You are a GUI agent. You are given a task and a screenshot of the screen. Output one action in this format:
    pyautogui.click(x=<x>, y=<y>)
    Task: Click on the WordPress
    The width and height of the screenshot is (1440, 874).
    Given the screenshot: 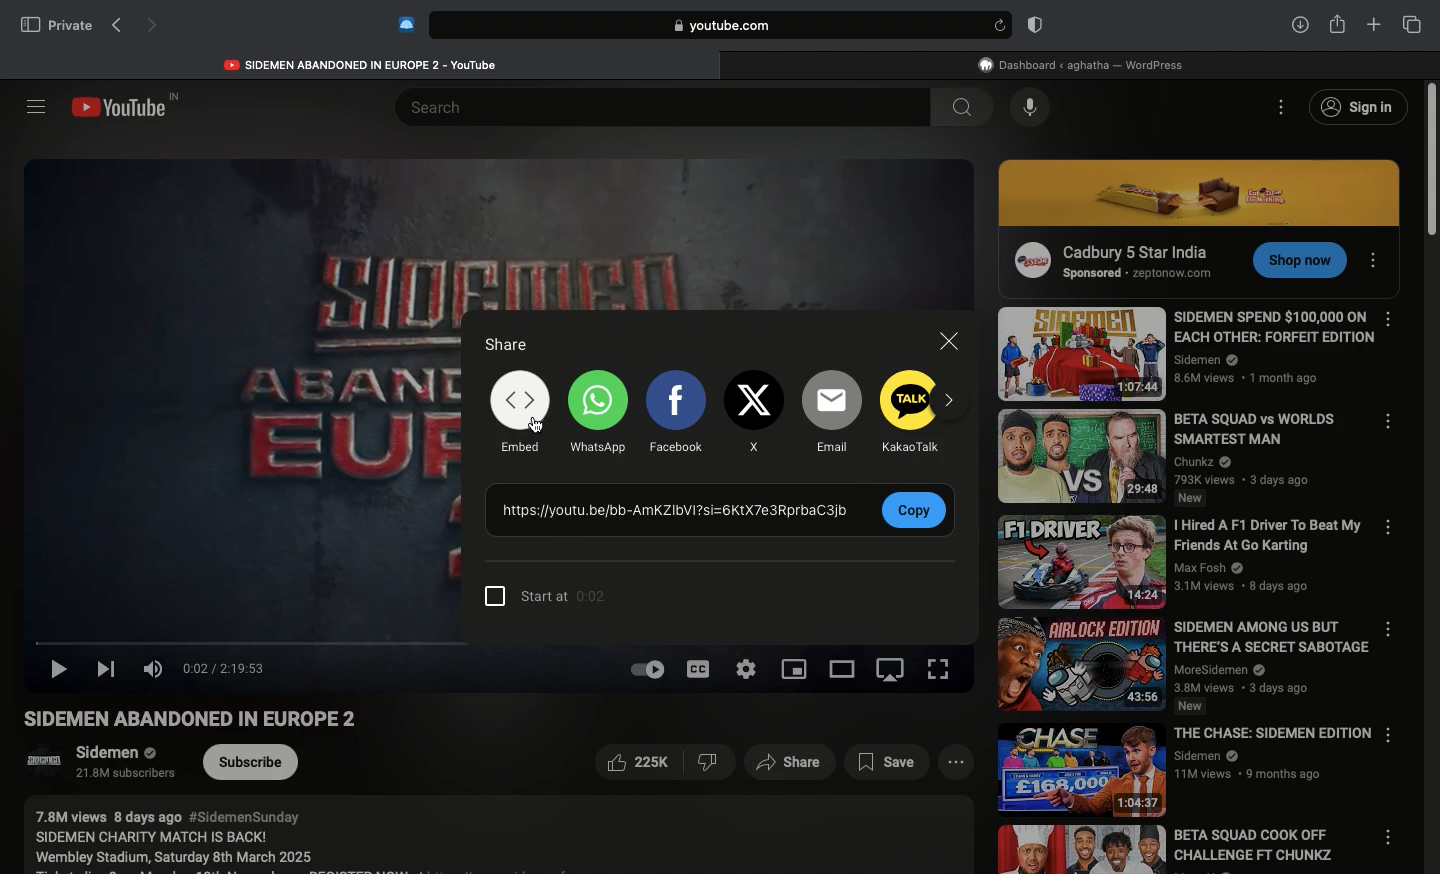 What is the action you would take?
    pyautogui.click(x=1079, y=64)
    